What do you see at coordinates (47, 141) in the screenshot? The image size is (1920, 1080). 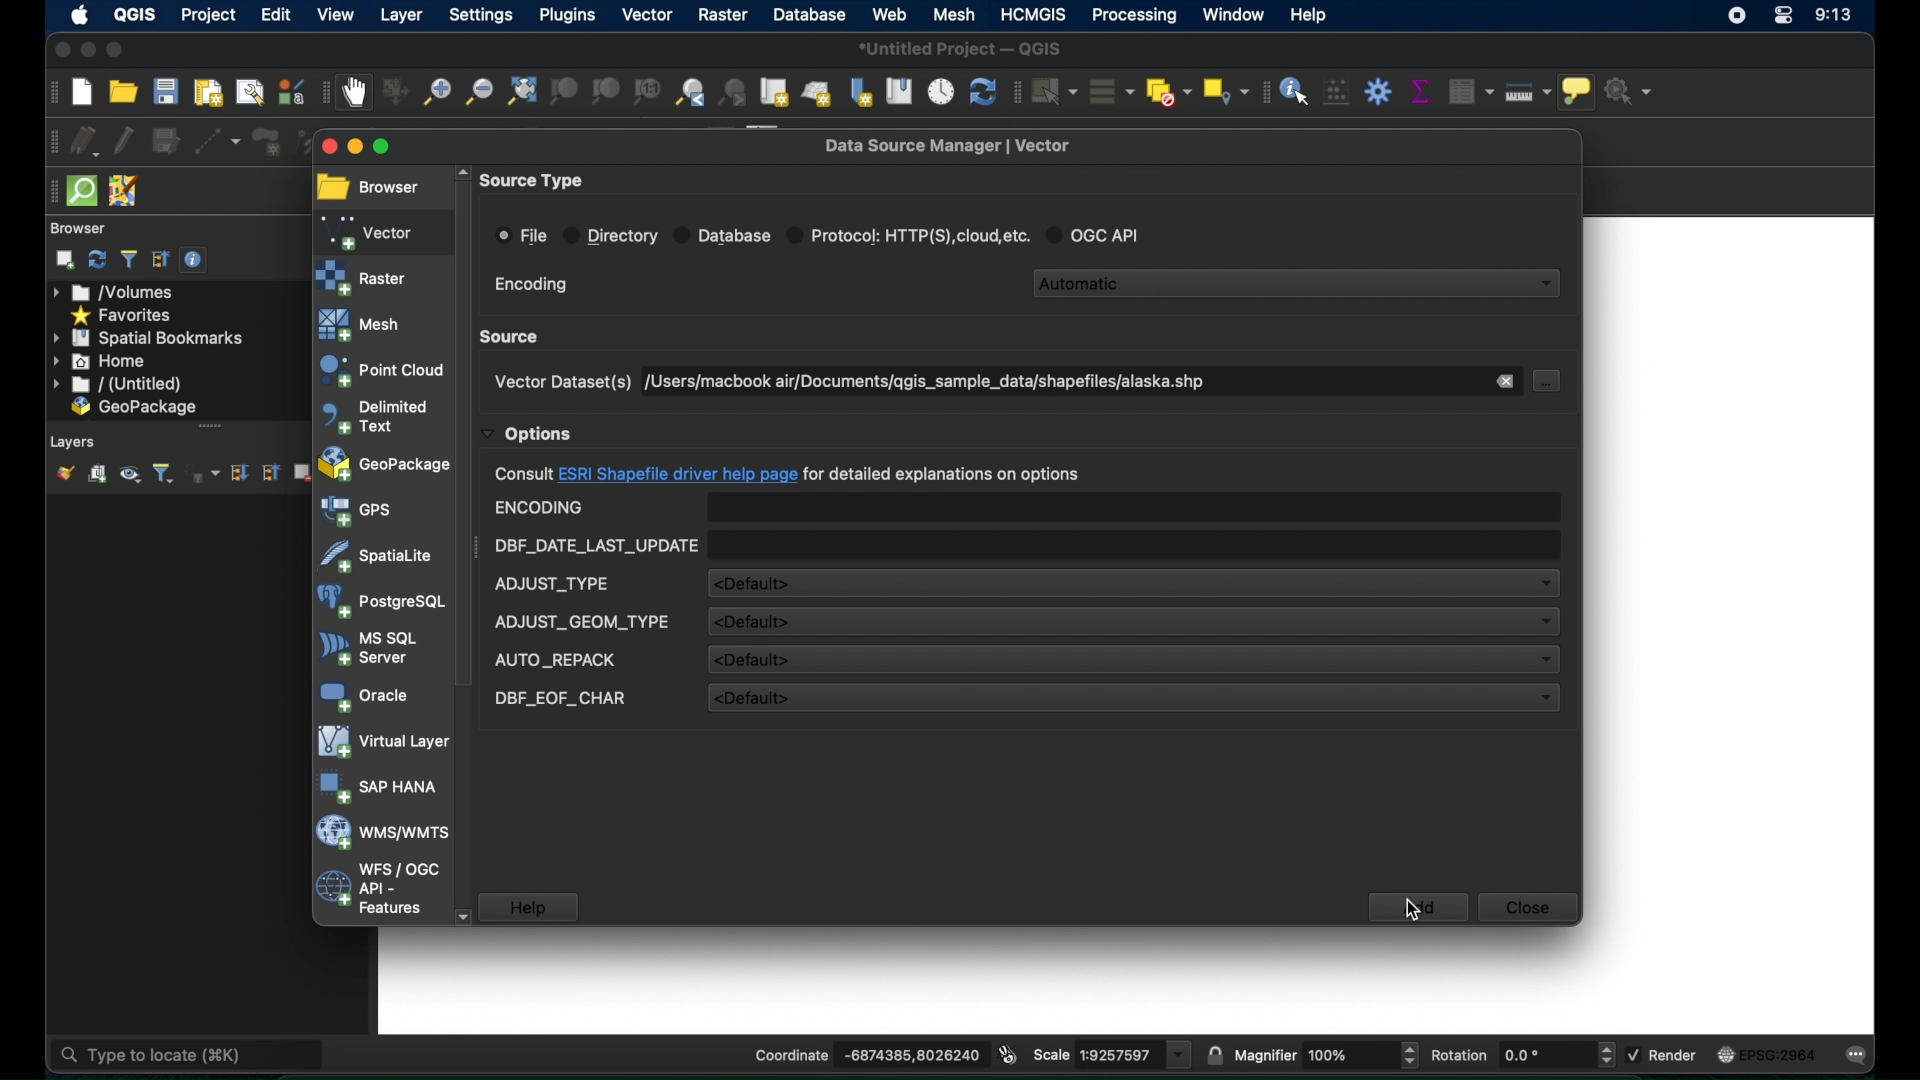 I see `digitizing toolbar` at bounding box center [47, 141].